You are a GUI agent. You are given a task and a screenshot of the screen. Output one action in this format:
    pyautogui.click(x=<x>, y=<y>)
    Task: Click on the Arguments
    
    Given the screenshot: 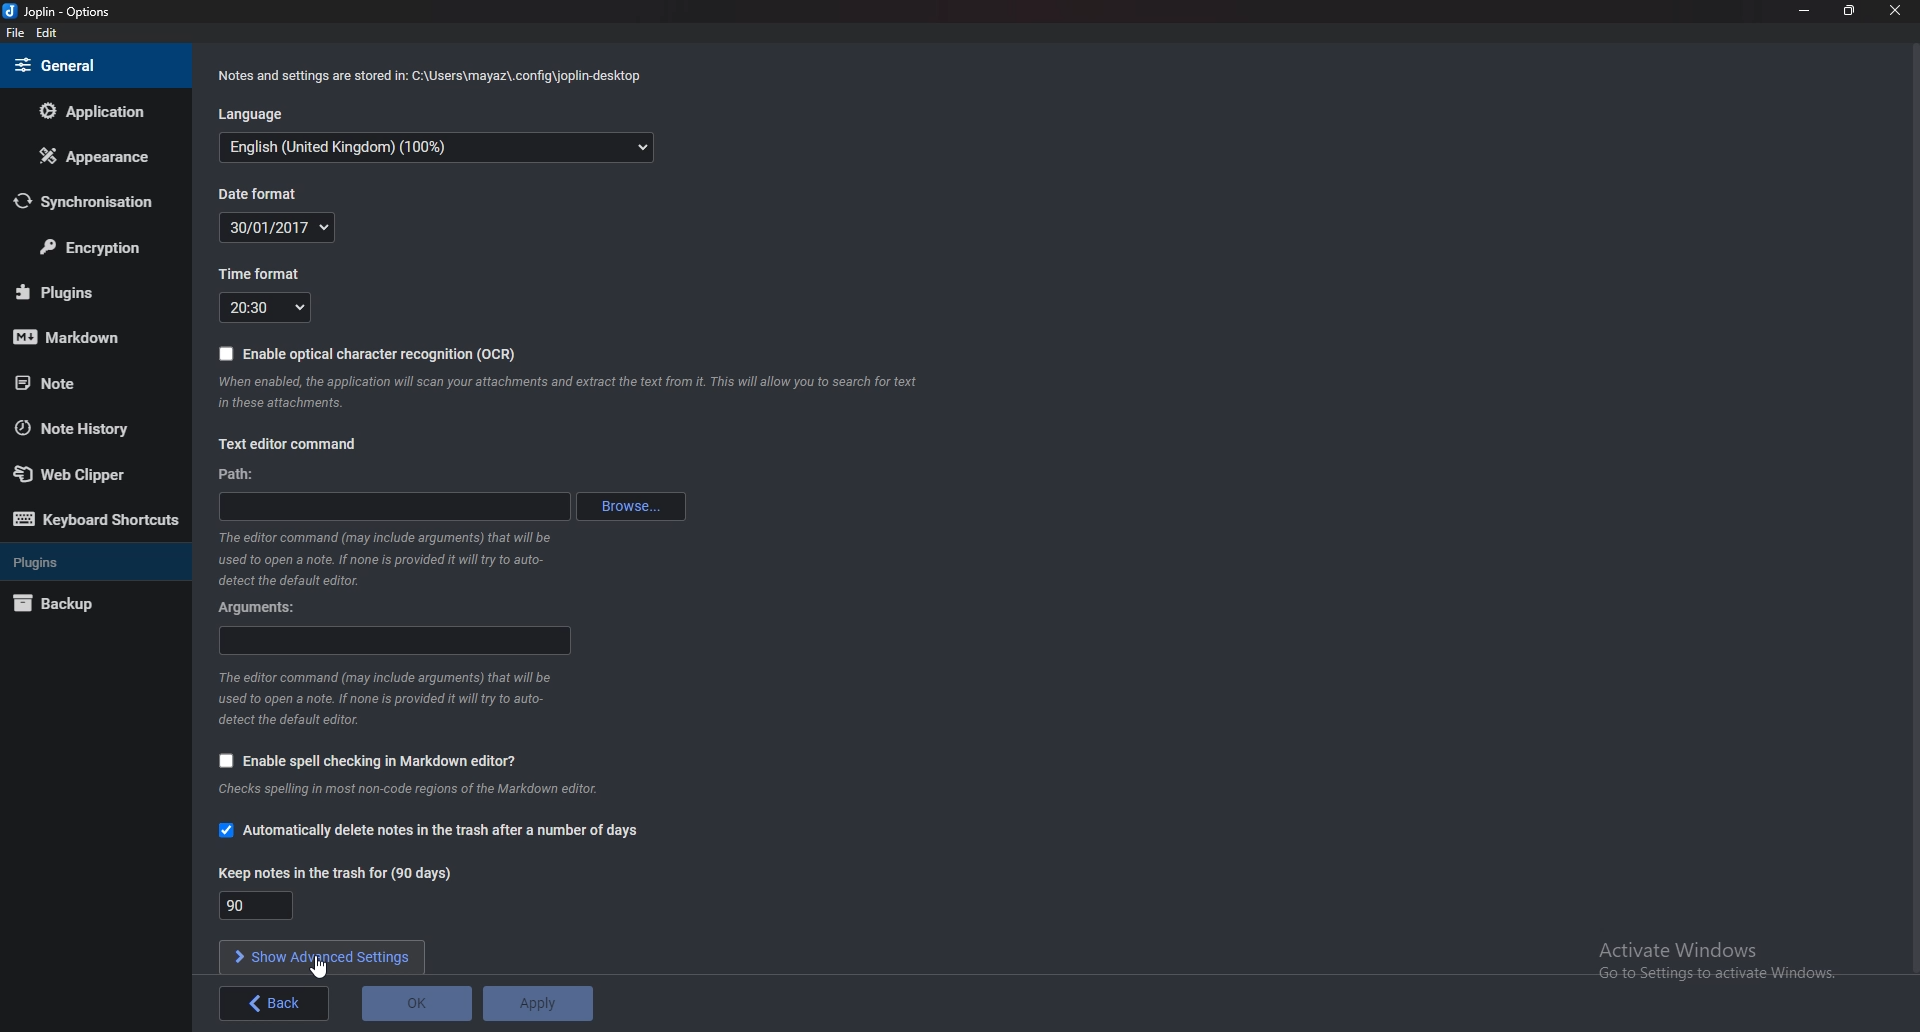 What is the action you would take?
    pyautogui.click(x=265, y=606)
    